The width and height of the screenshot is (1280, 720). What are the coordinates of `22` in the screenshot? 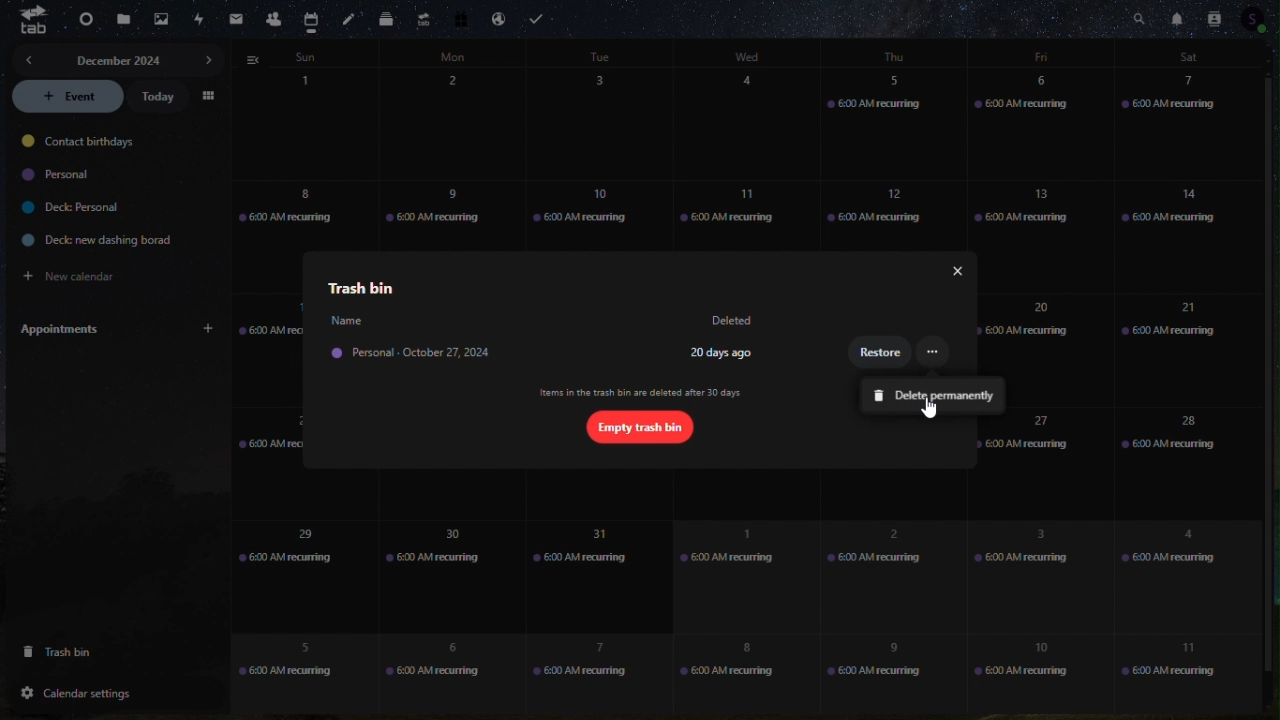 It's located at (290, 463).